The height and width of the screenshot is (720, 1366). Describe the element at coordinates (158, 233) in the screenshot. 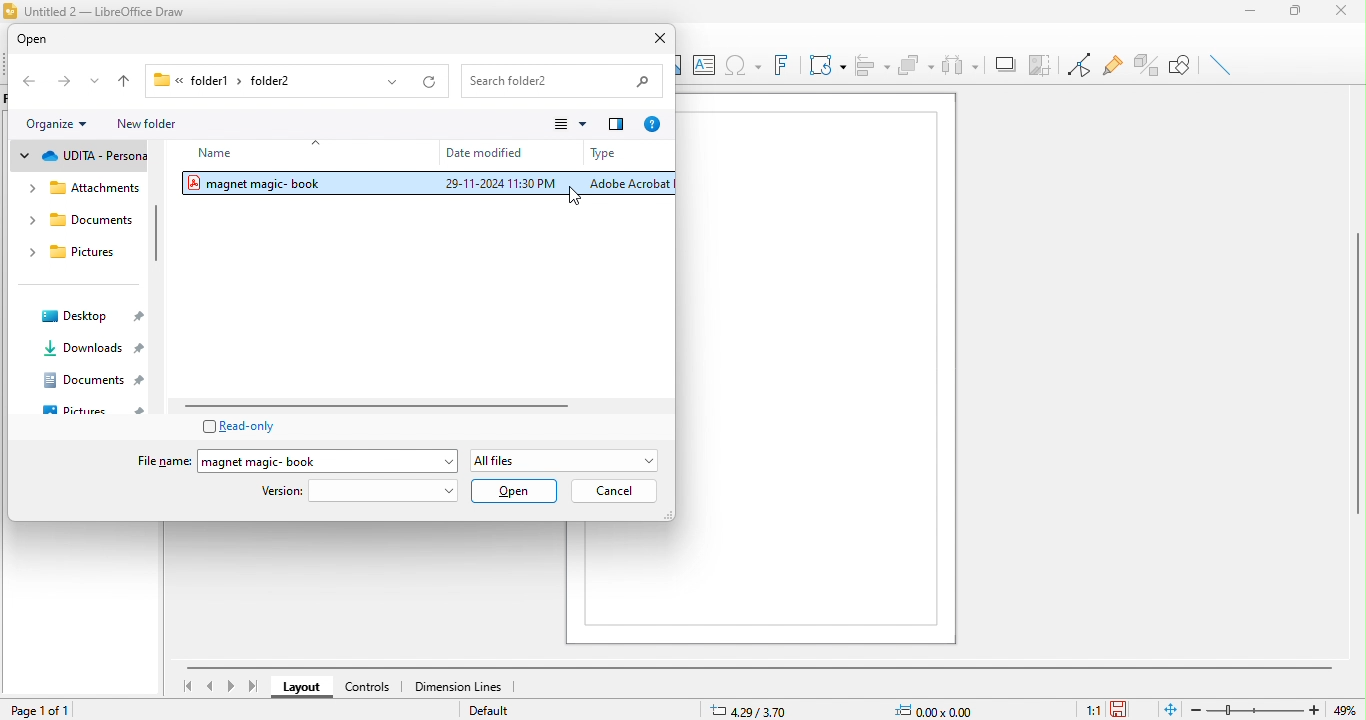

I see `vertical scroll bar` at that location.